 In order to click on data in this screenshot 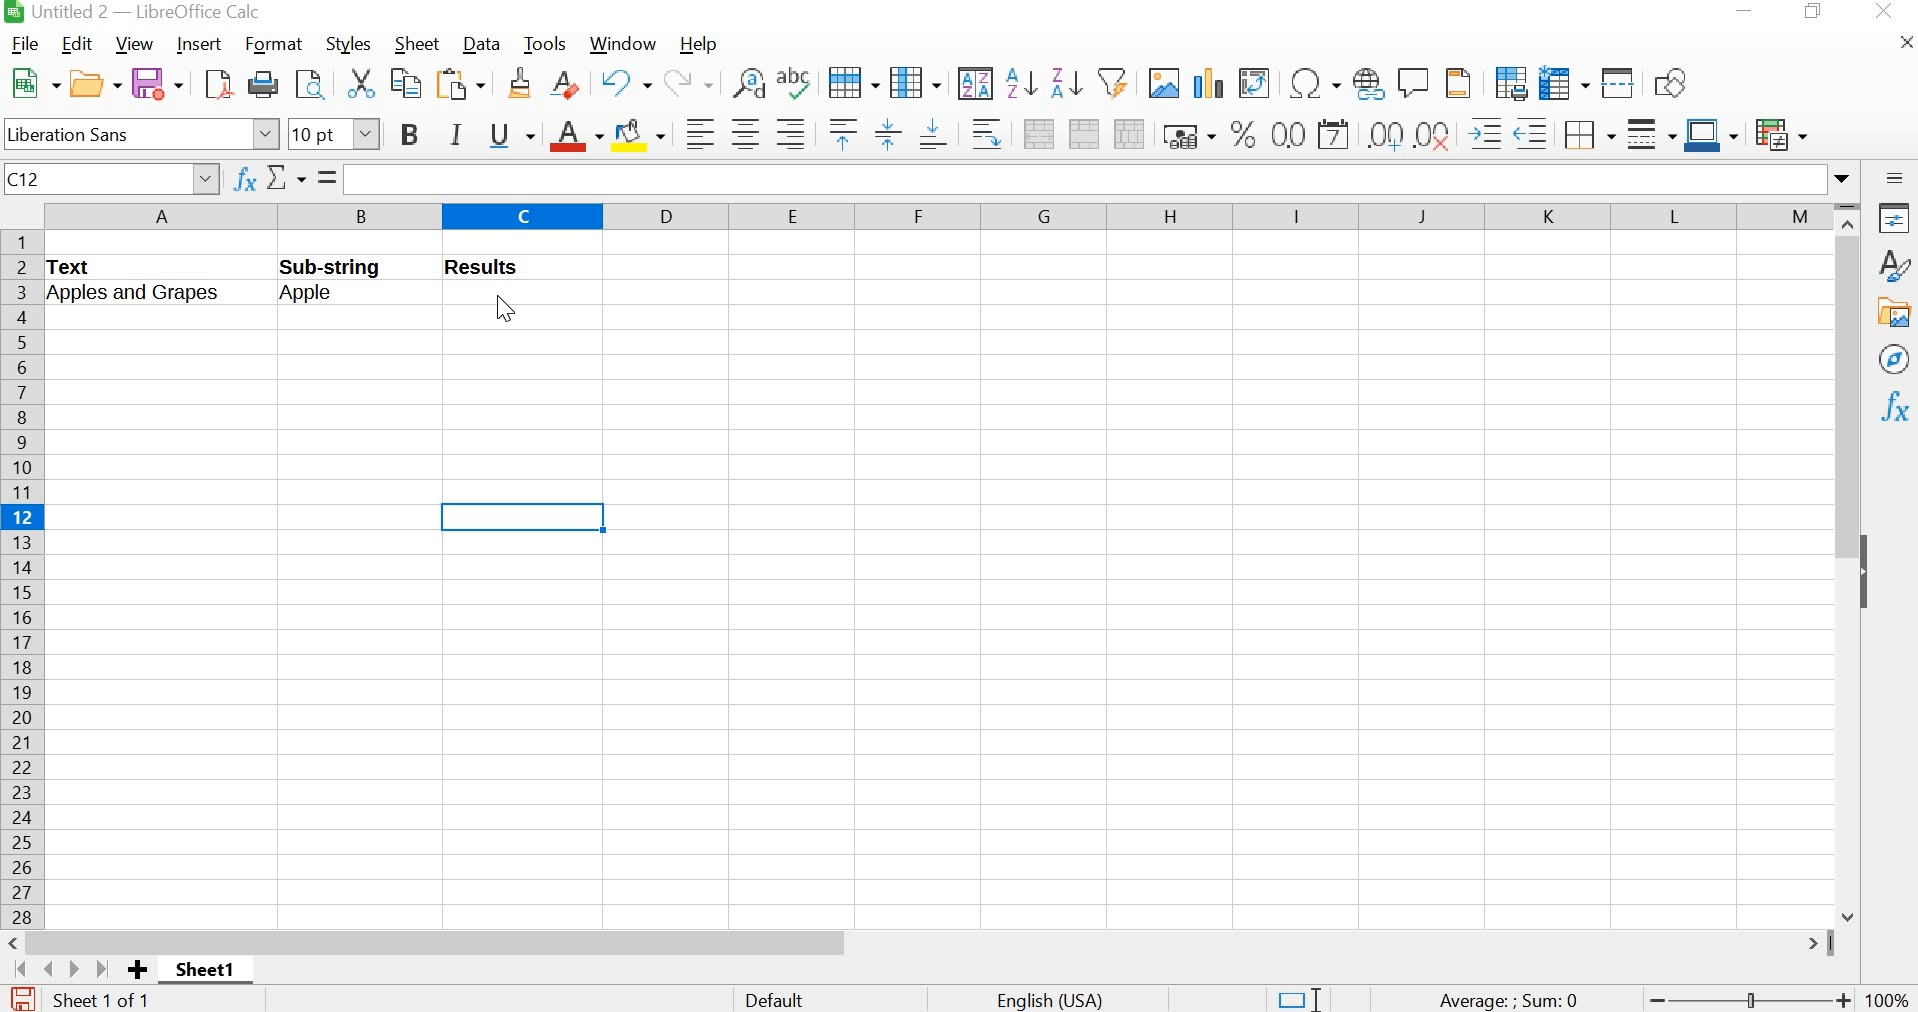, I will do `click(480, 44)`.